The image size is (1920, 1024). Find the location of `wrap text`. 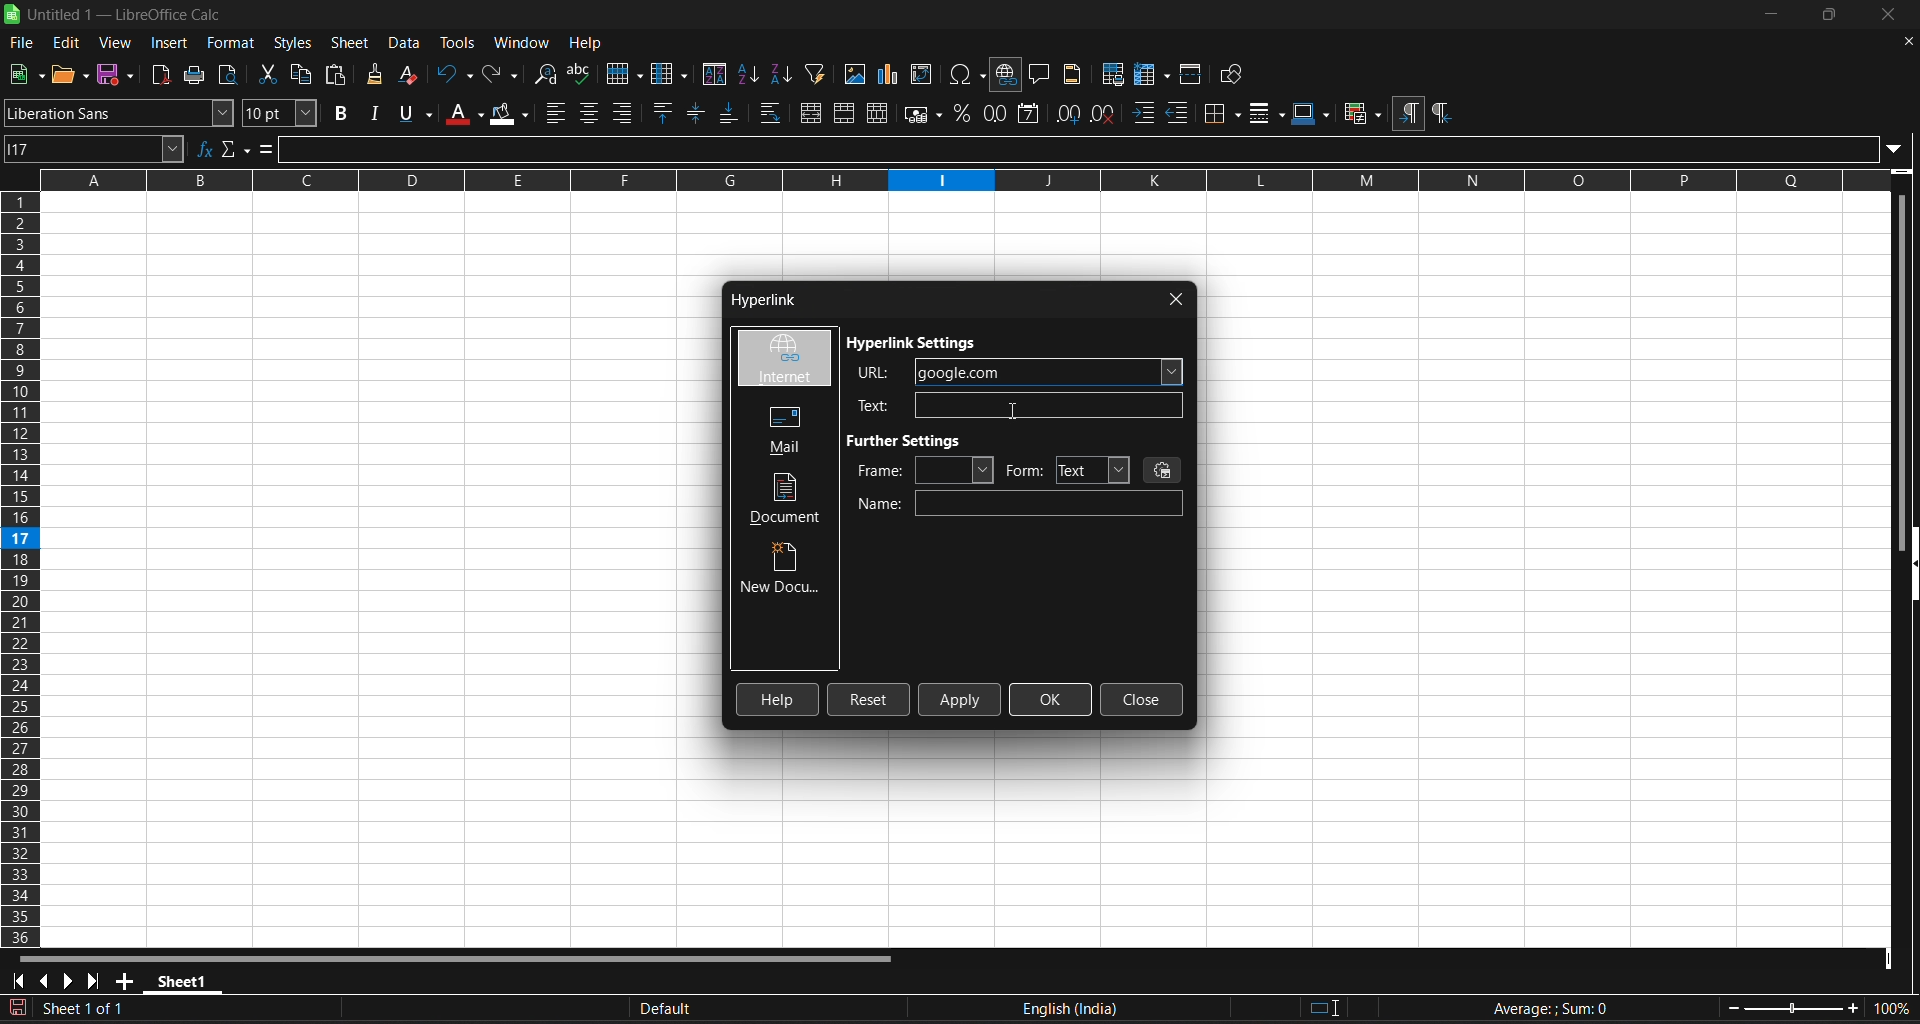

wrap text is located at coordinates (772, 113).